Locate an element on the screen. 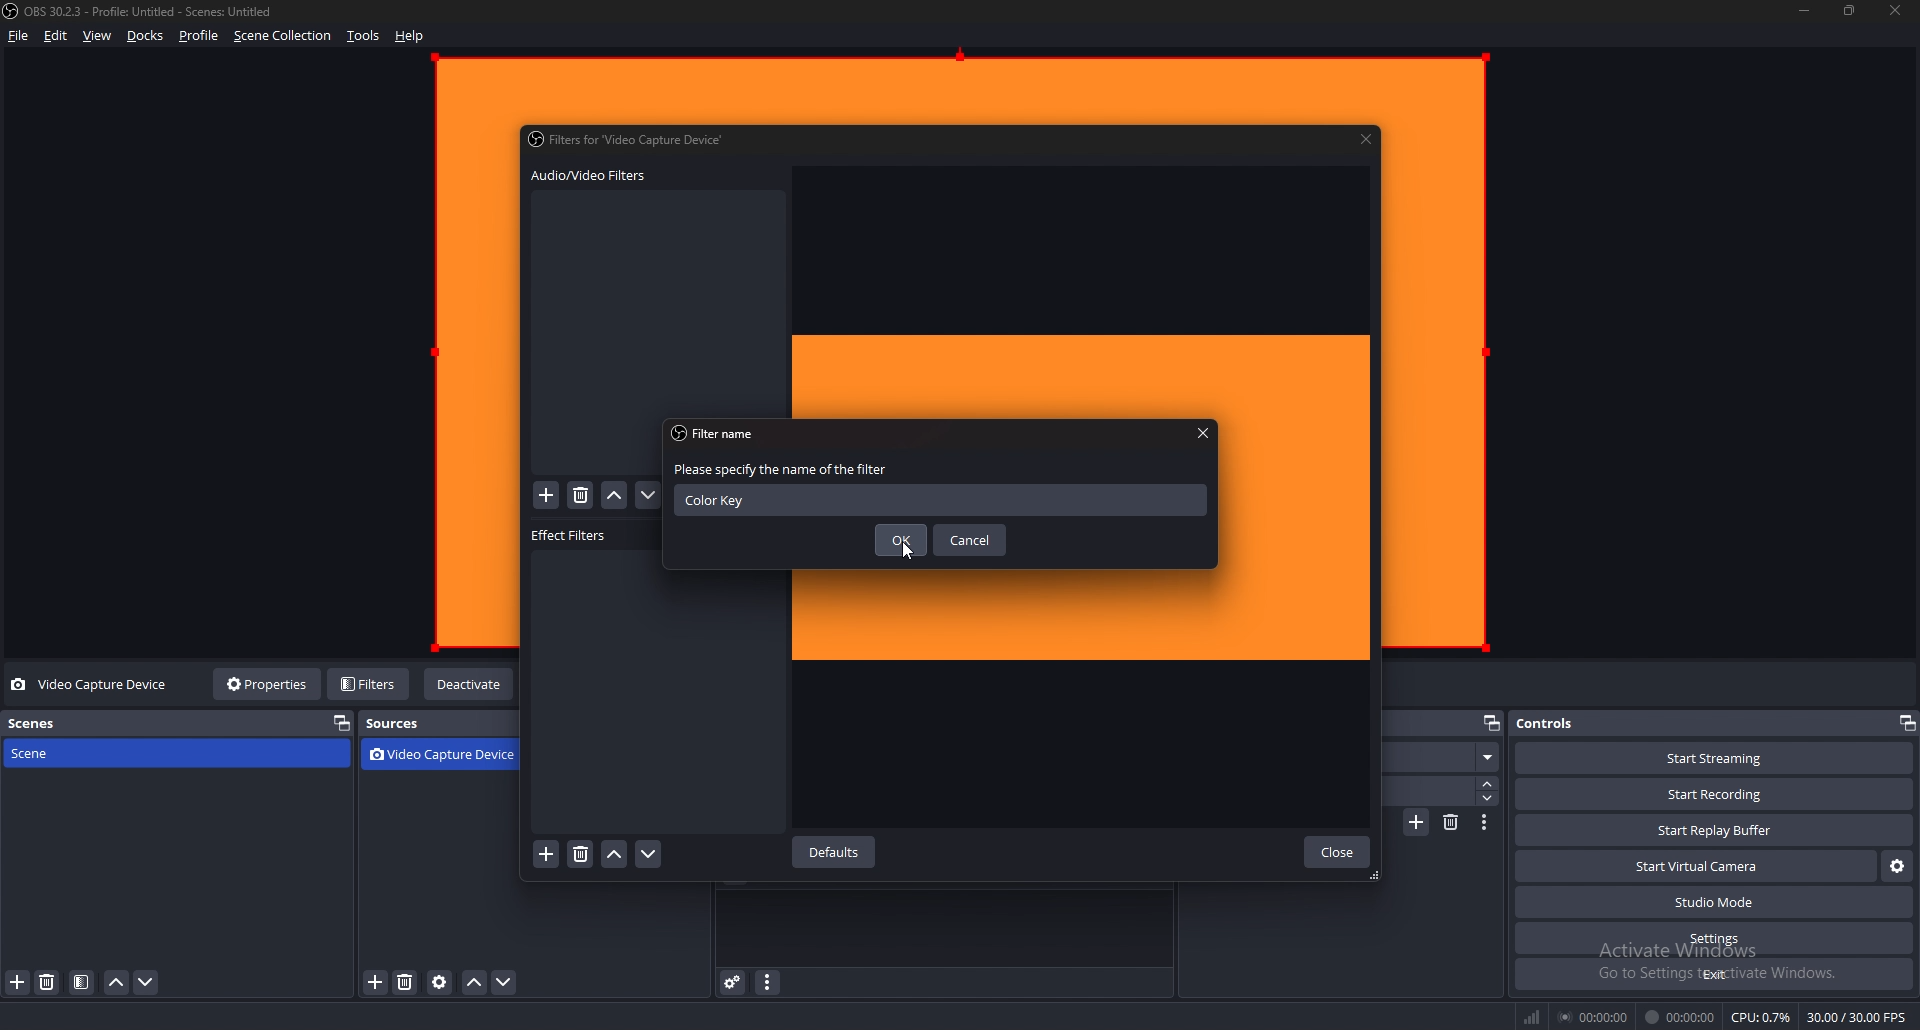 Image resolution: width=1920 pixels, height=1030 pixels. docks is located at coordinates (146, 36).